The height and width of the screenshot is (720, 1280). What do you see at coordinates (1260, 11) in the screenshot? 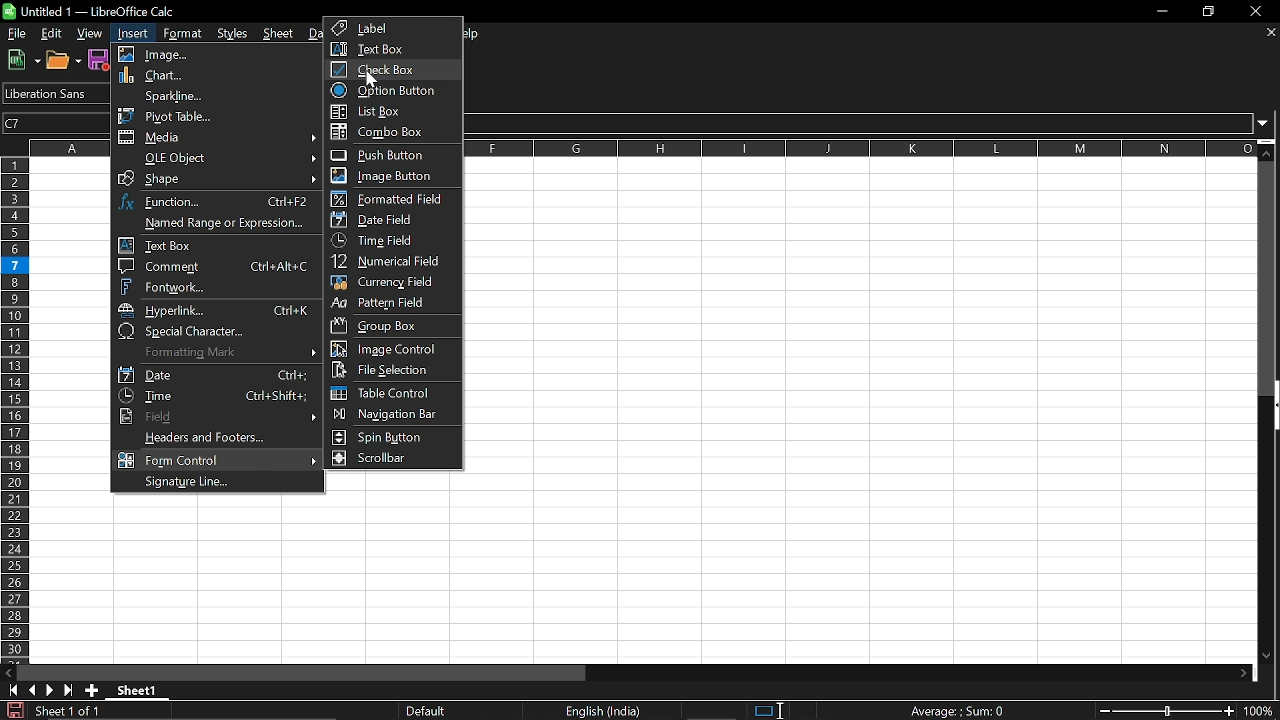
I see `Close ` at bounding box center [1260, 11].